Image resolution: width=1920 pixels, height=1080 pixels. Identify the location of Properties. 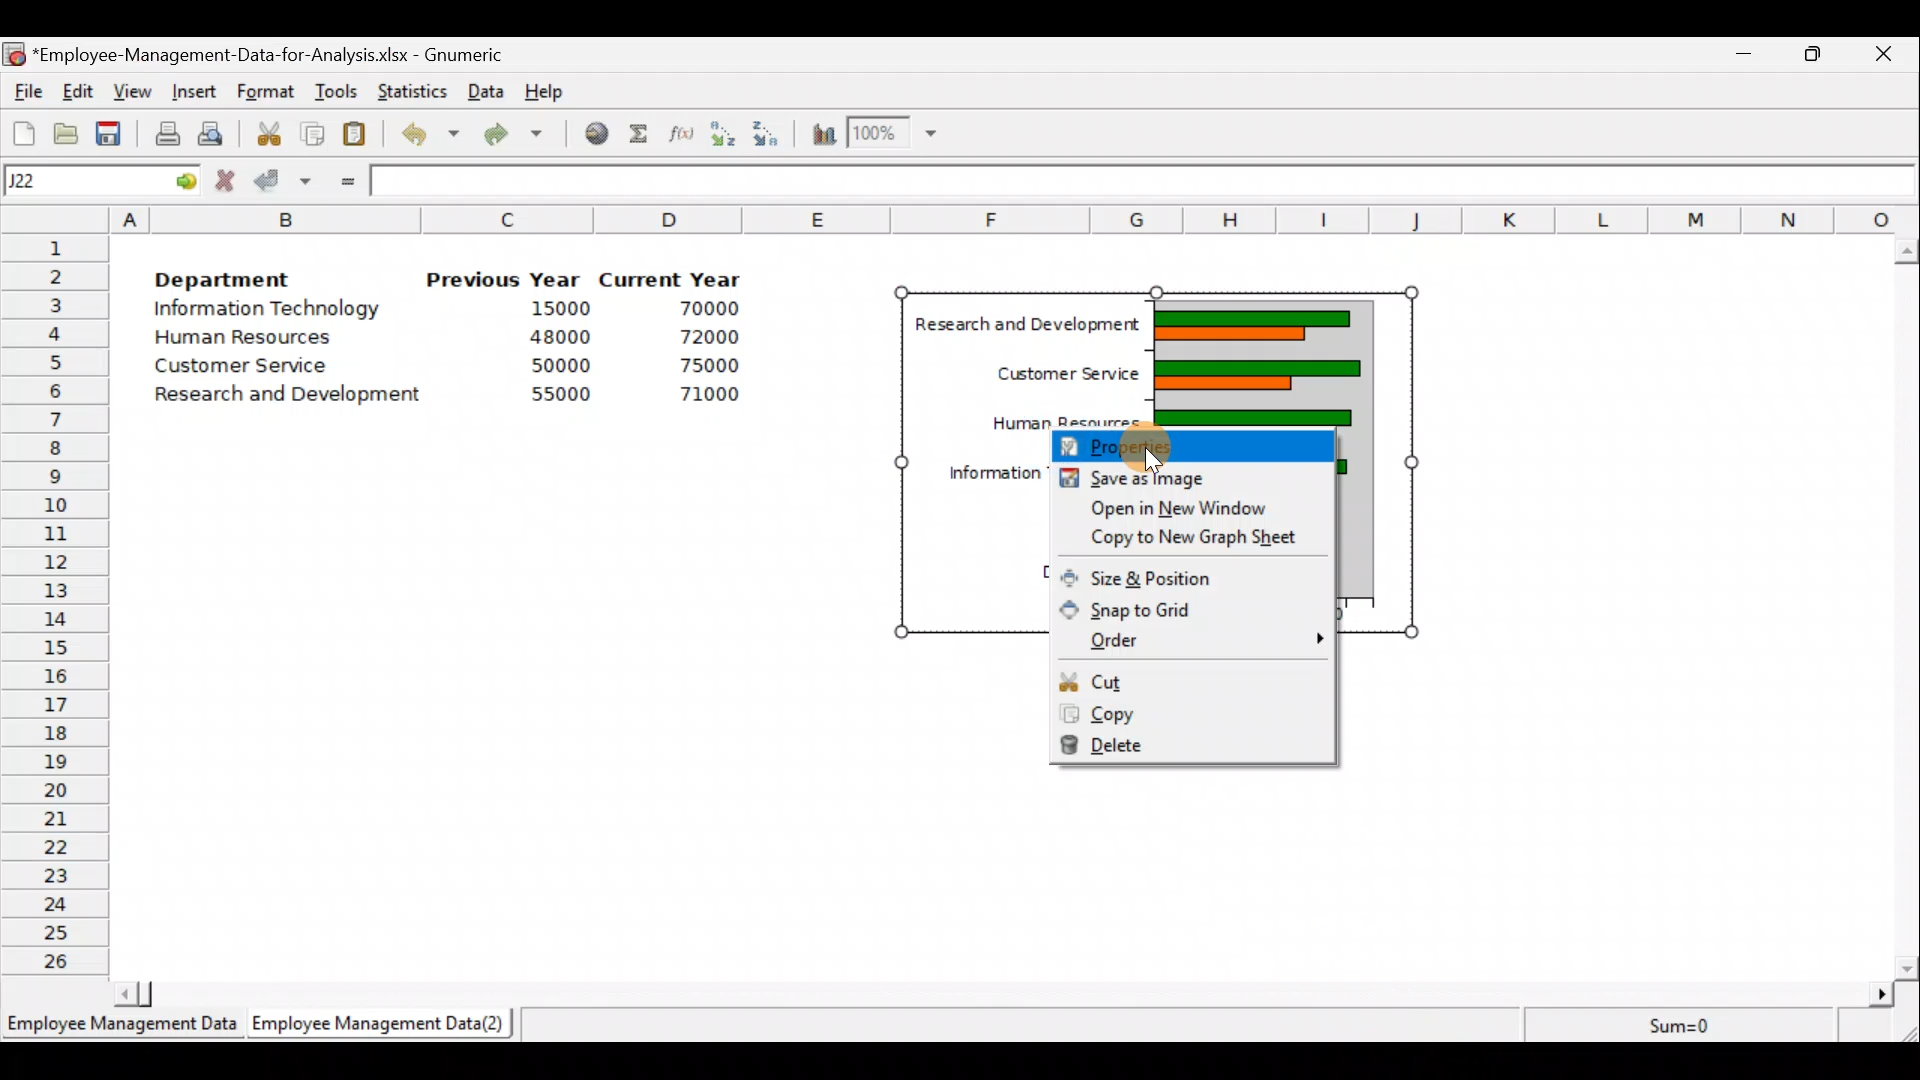
(1192, 443).